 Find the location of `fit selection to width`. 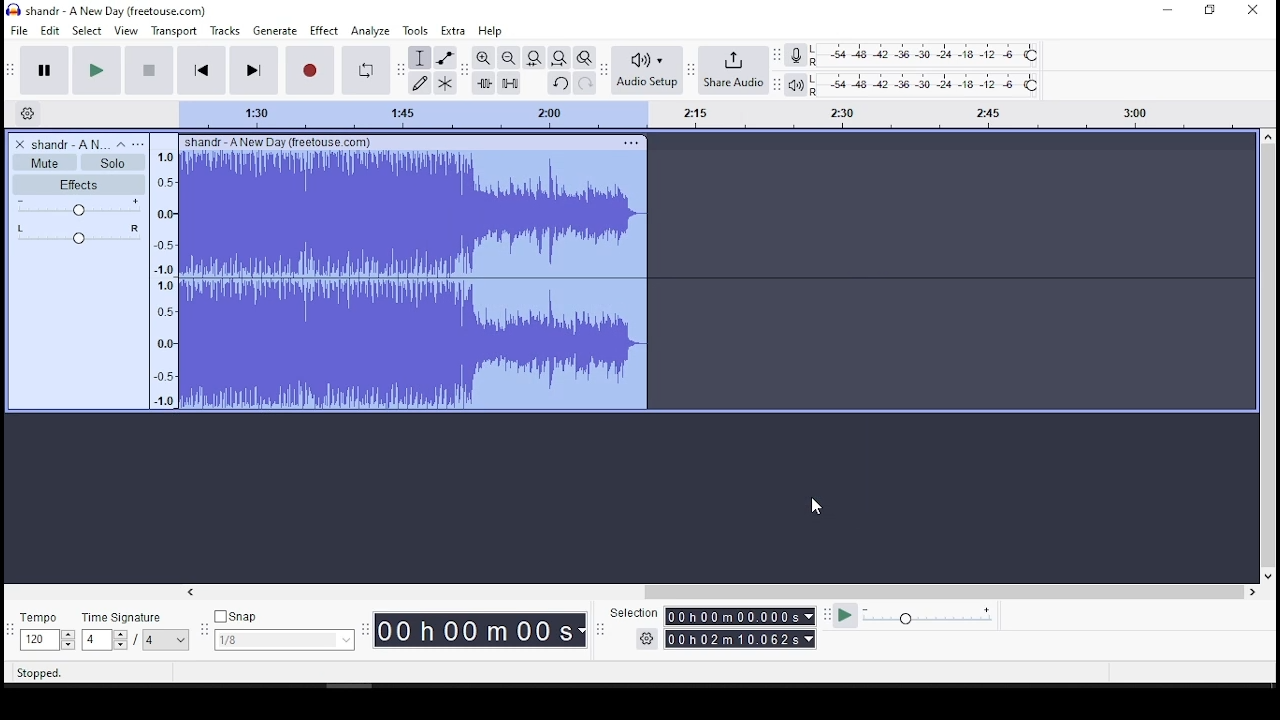

fit selection to width is located at coordinates (533, 57).